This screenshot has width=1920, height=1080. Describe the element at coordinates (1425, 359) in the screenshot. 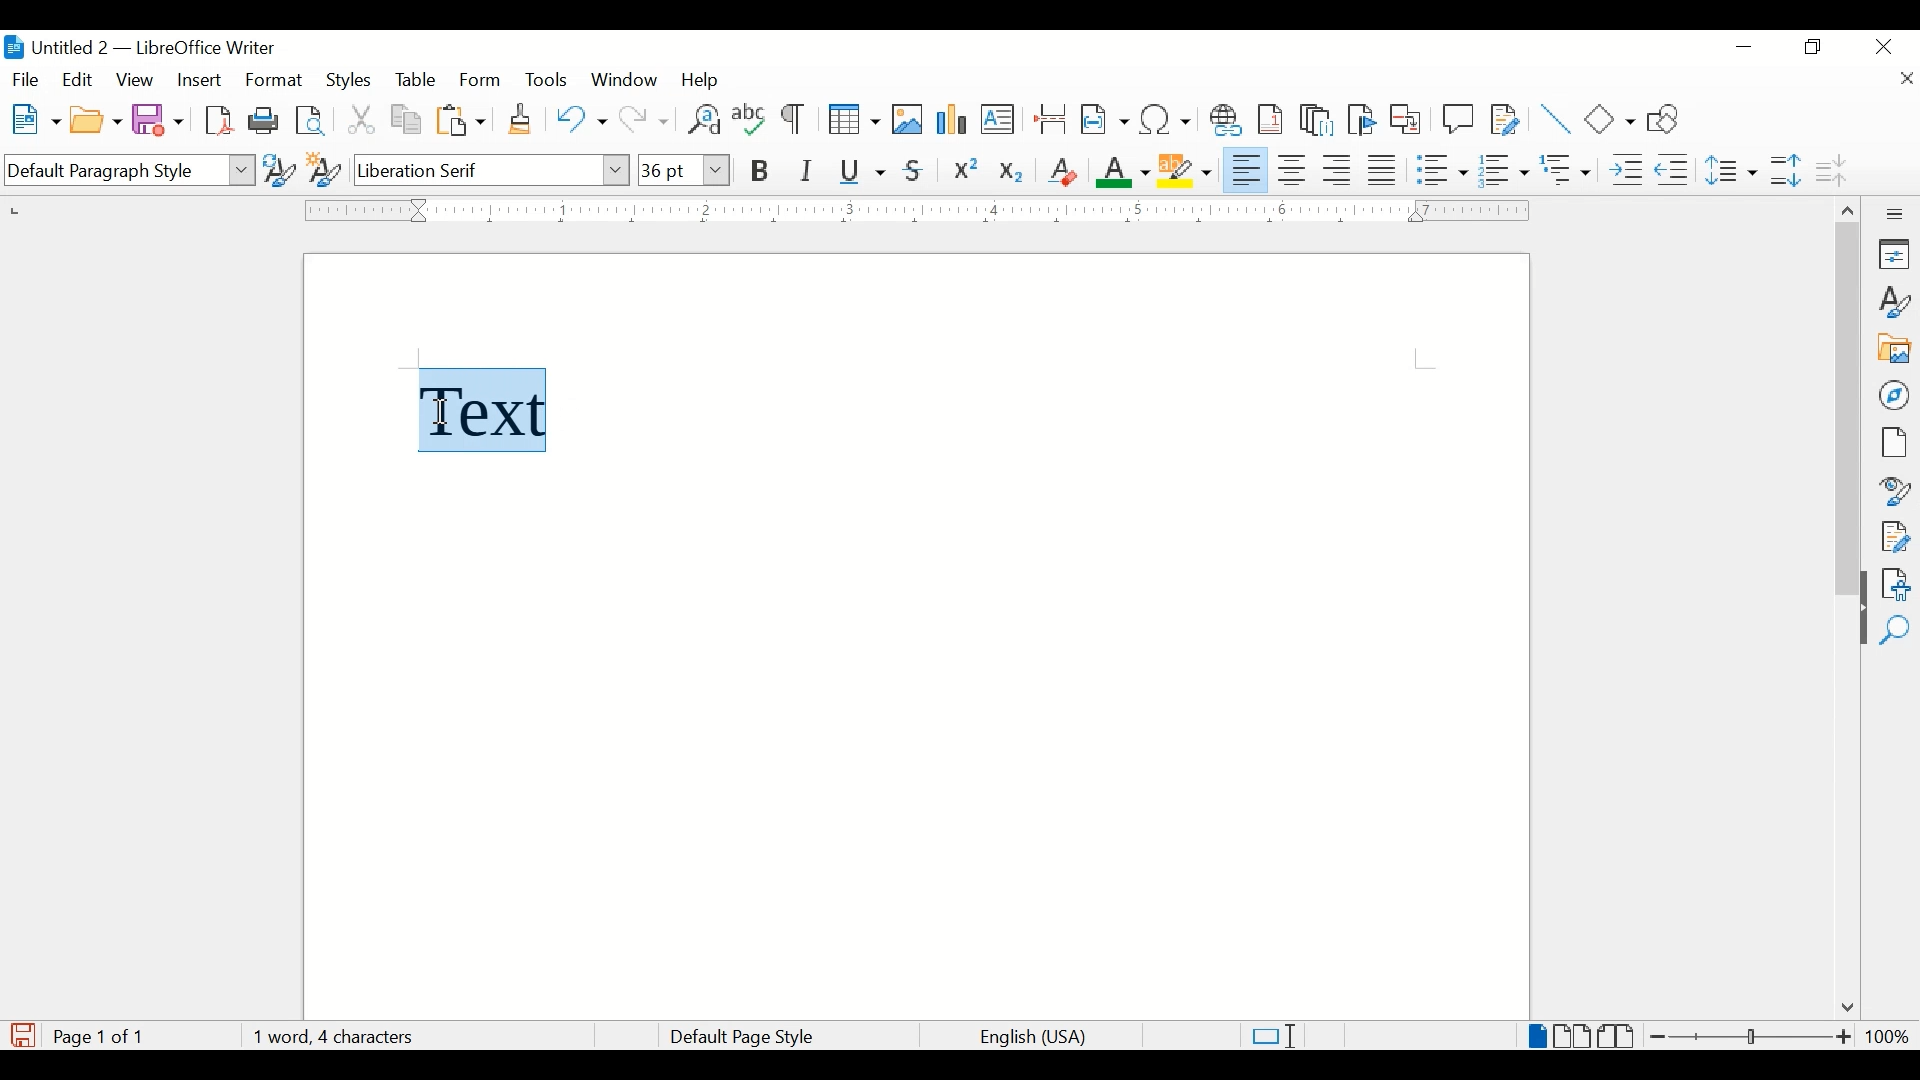

I see `guides` at that location.